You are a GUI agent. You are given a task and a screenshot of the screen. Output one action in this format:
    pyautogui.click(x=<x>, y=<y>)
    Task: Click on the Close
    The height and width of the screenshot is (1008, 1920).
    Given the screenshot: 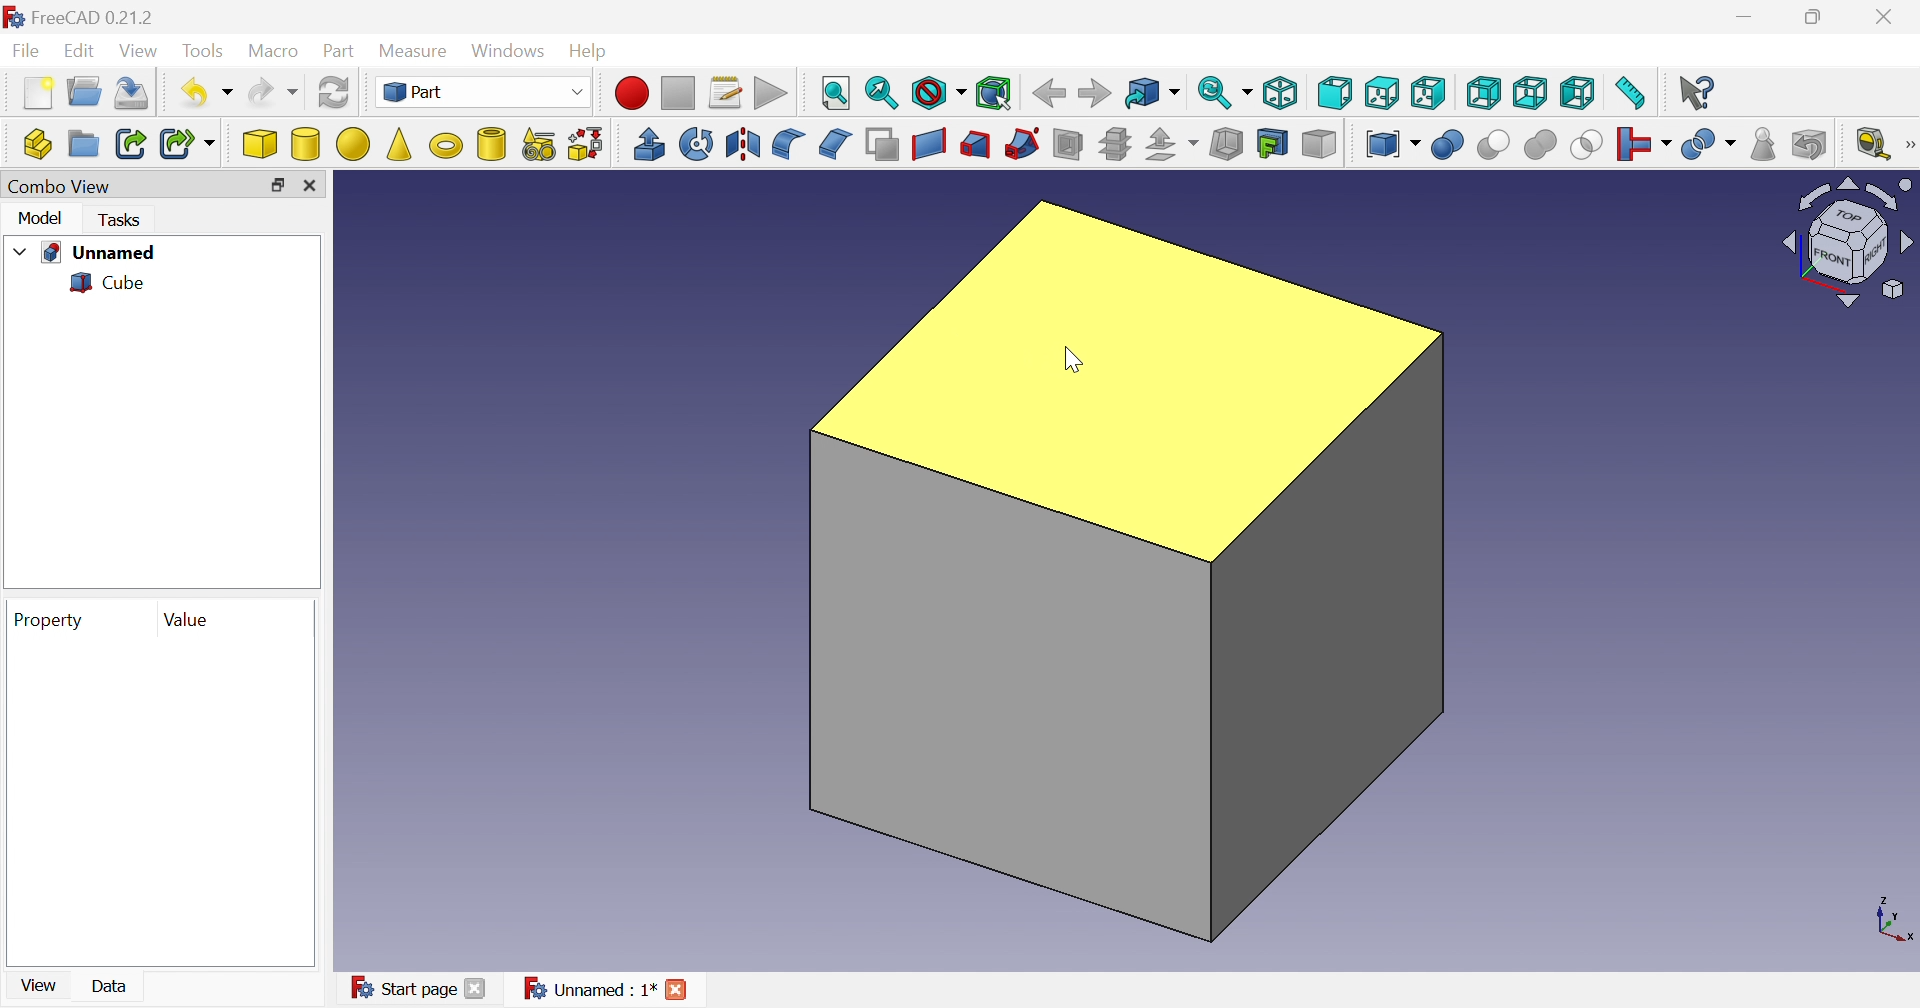 What is the action you would take?
    pyautogui.click(x=1887, y=16)
    